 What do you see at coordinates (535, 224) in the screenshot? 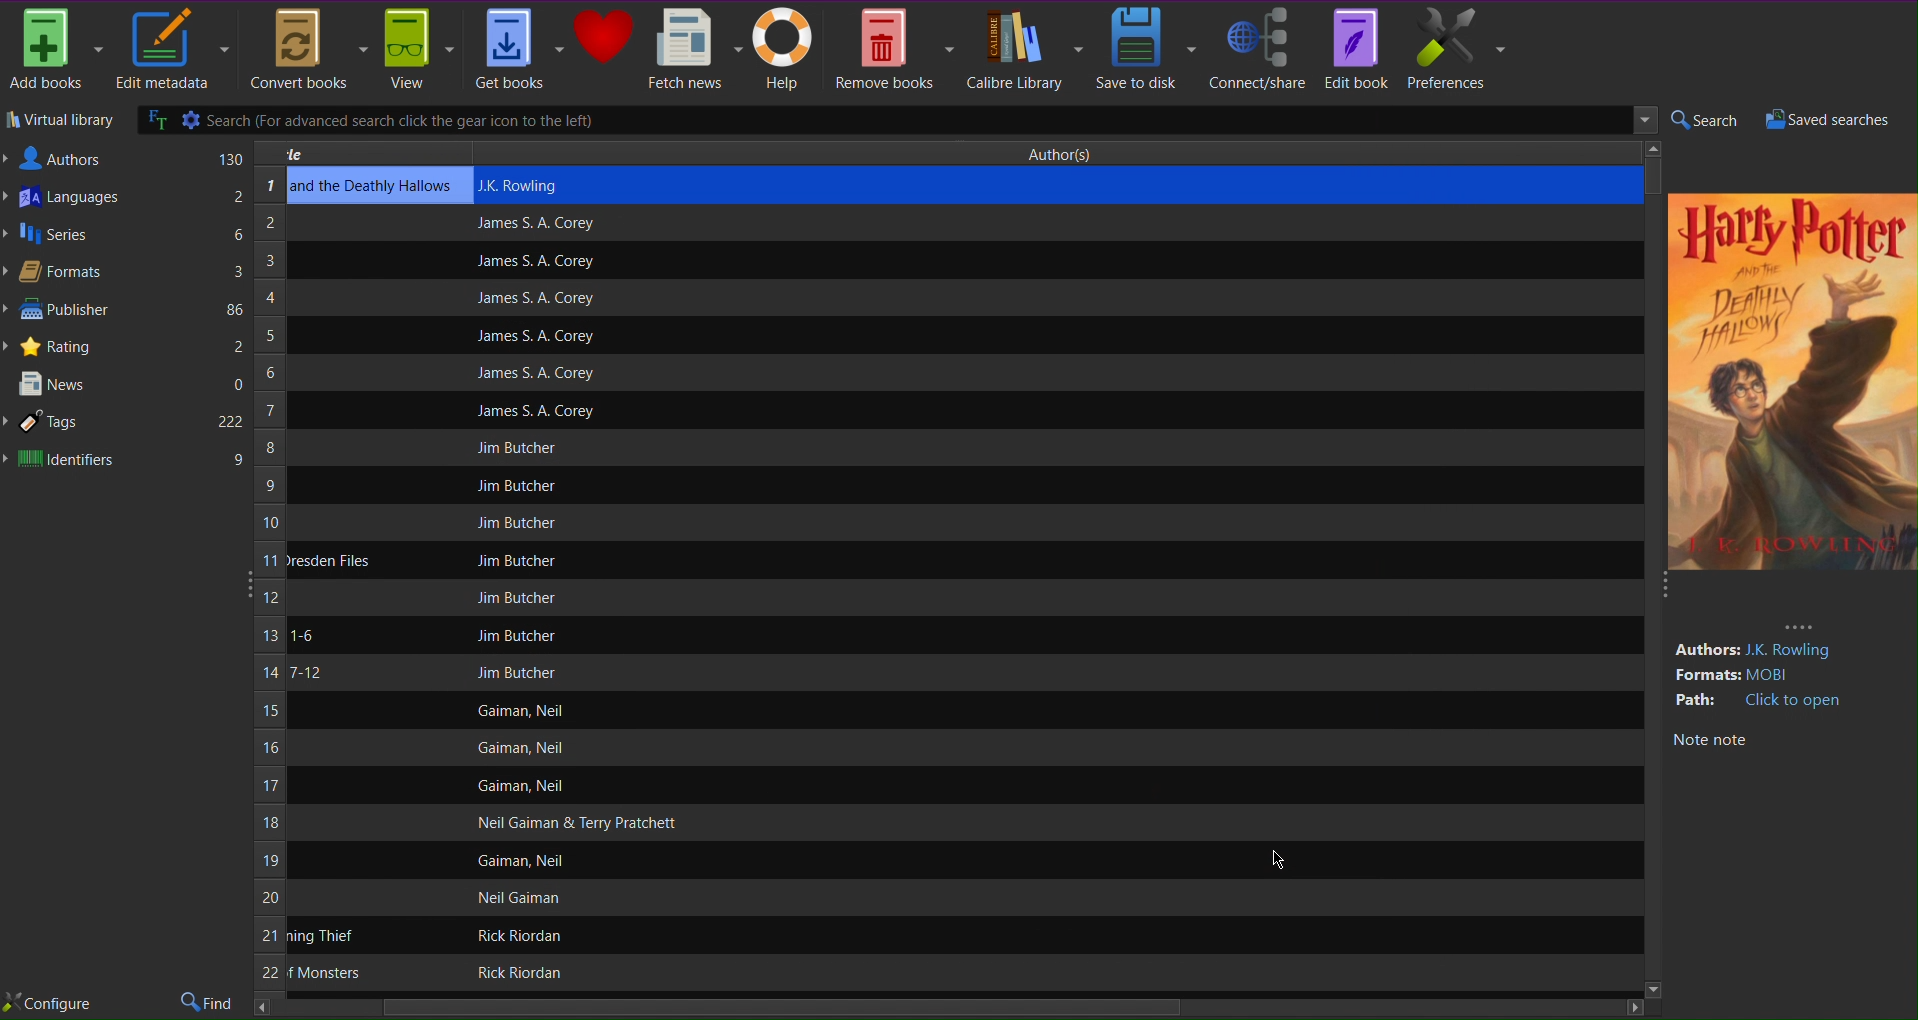
I see `James S. A. Corey` at bounding box center [535, 224].